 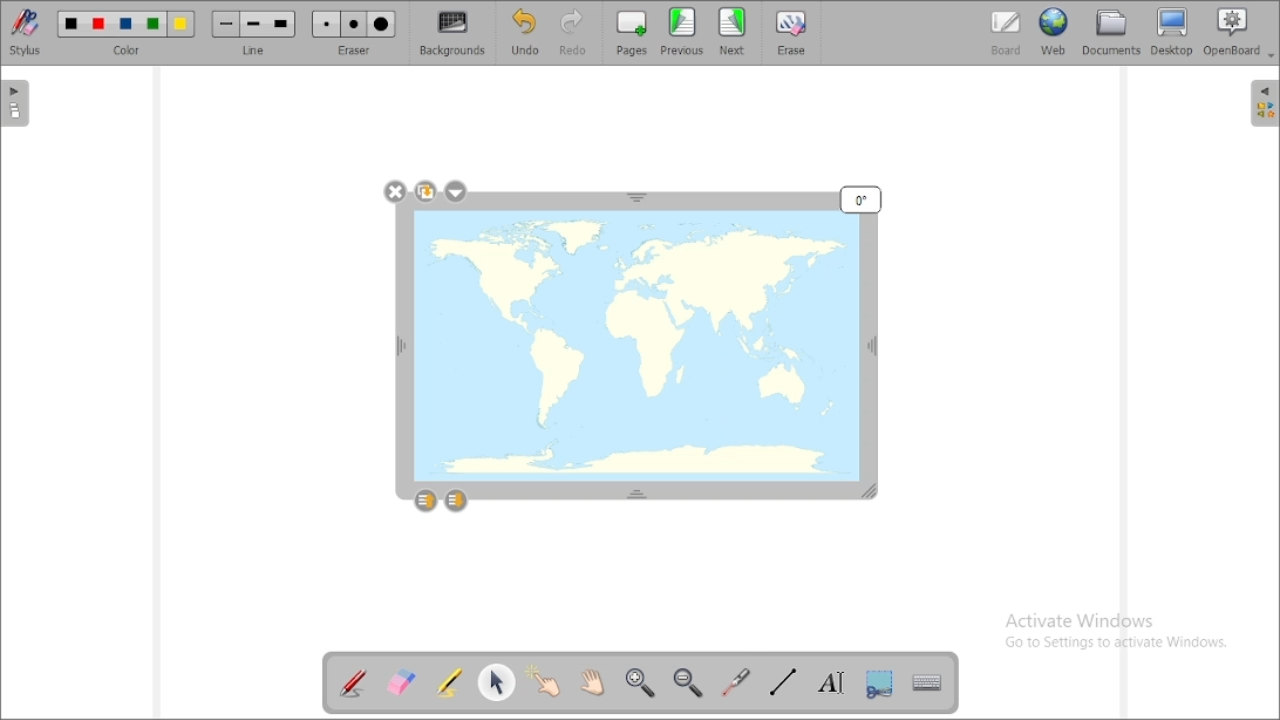 I want to click on redo, so click(x=574, y=33).